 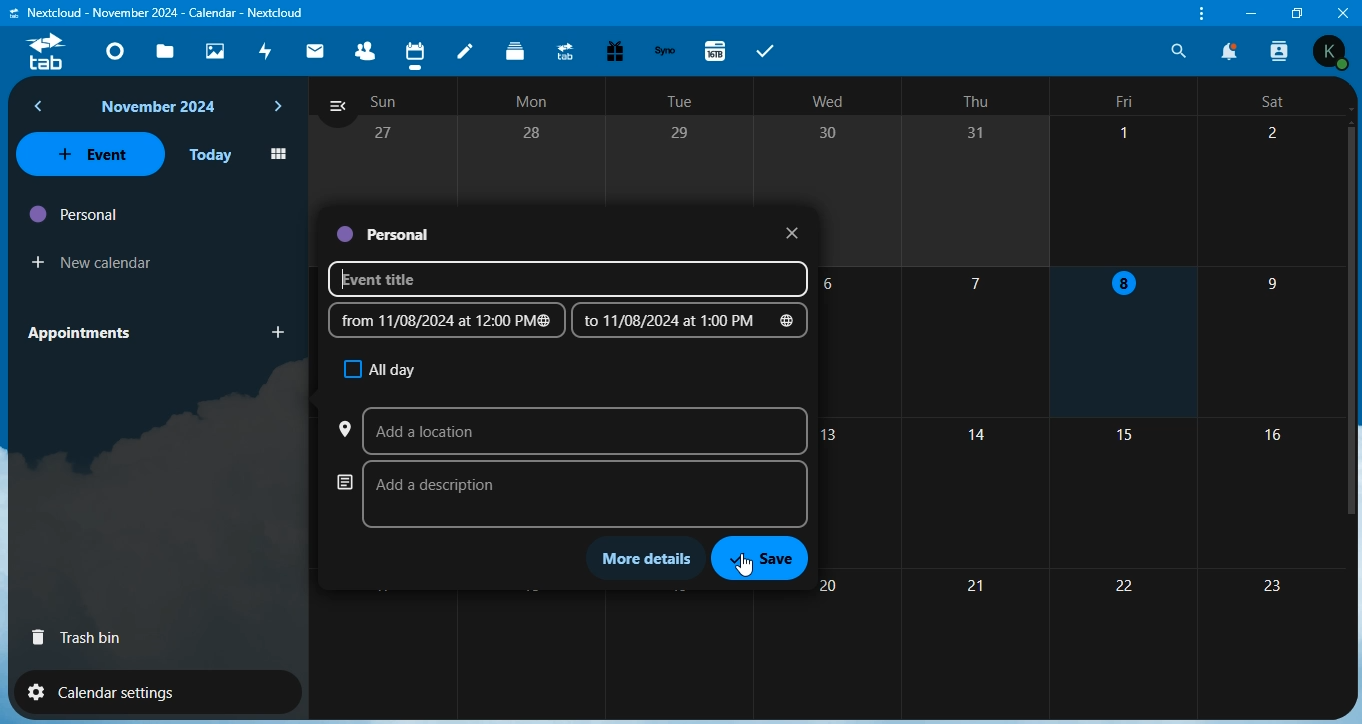 What do you see at coordinates (692, 322) in the screenshot?
I see `date` at bounding box center [692, 322].